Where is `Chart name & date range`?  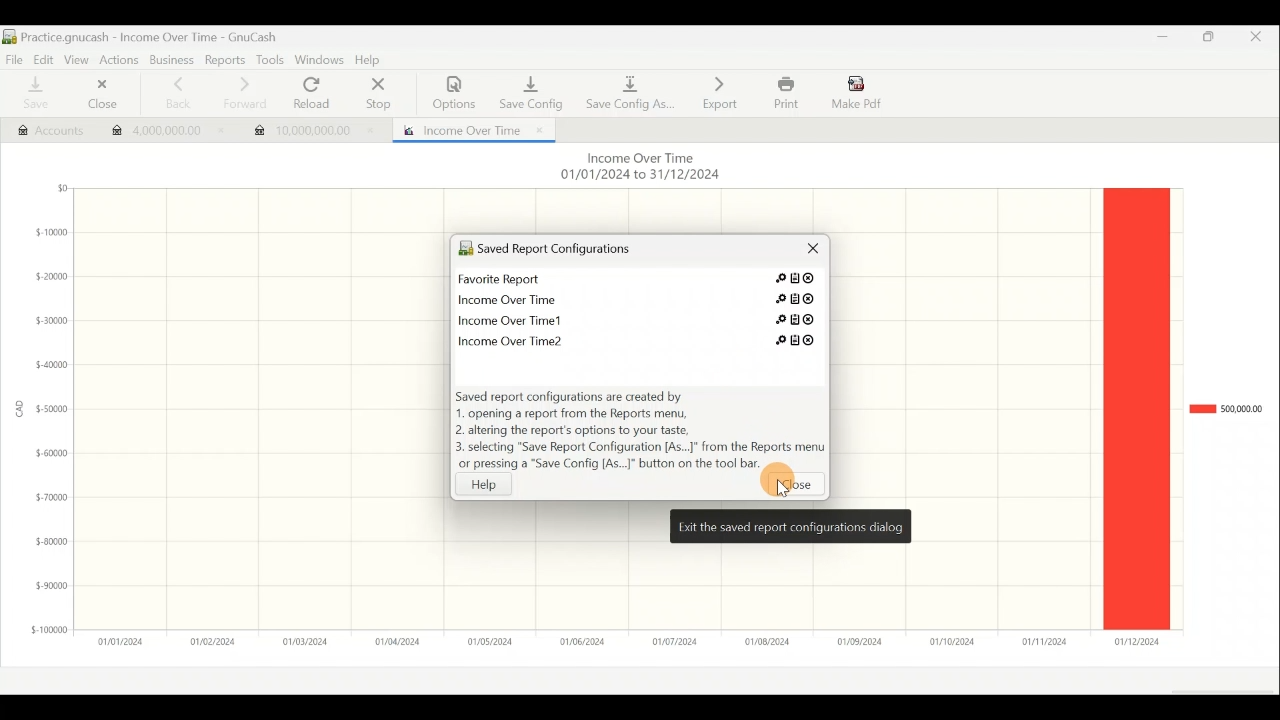
Chart name & date range is located at coordinates (638, 168).